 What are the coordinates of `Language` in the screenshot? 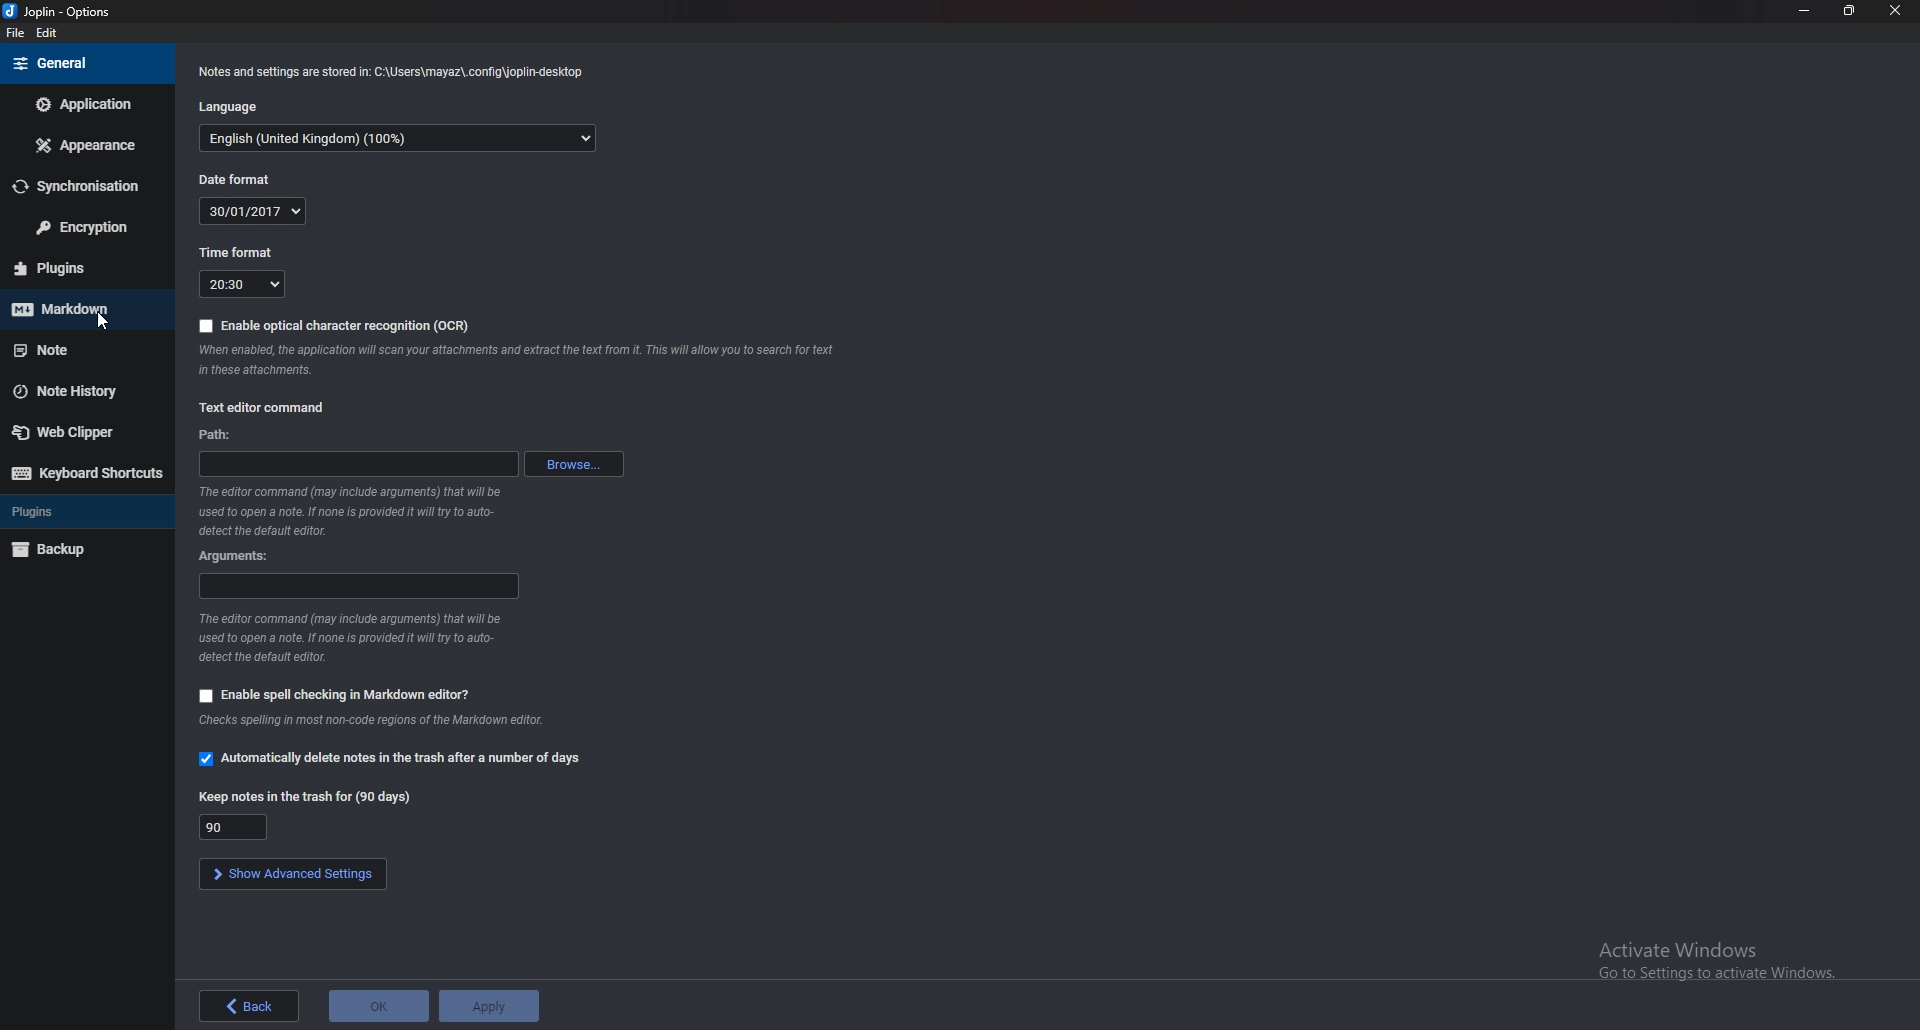 It's located at (400, 136).